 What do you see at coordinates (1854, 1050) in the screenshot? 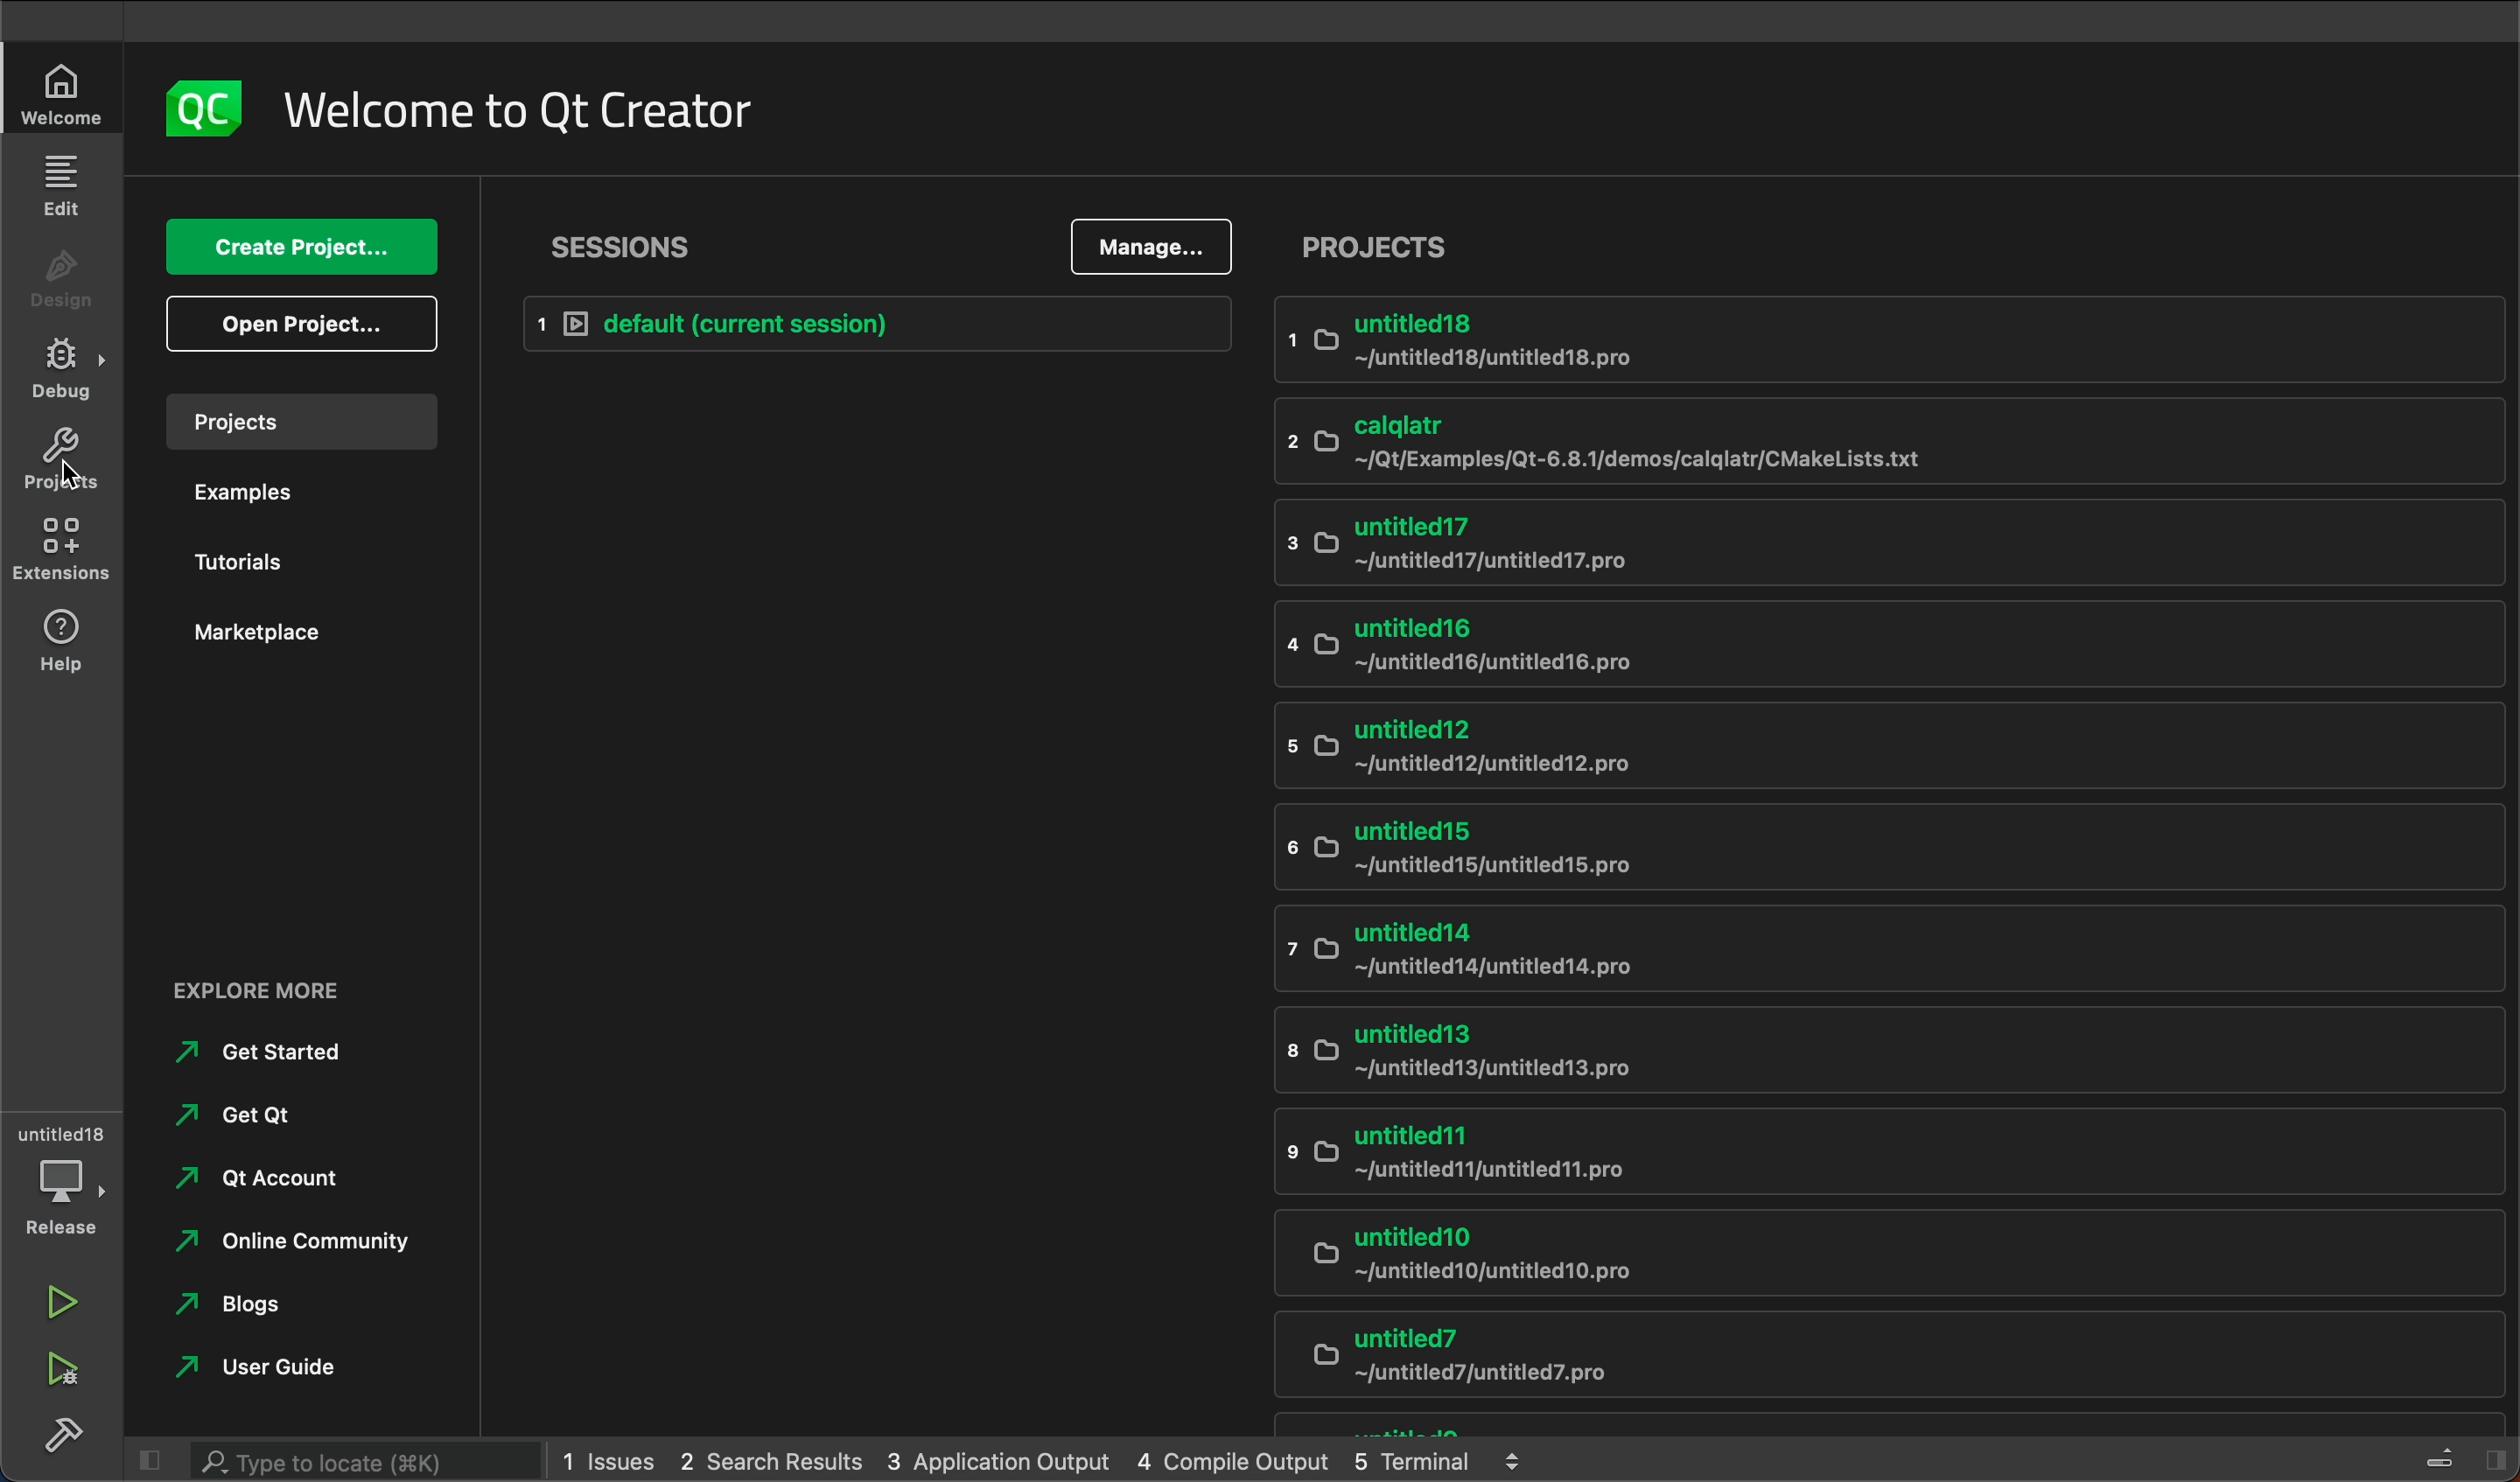
I see `untitled13` at bounding box center [1854, 1050].